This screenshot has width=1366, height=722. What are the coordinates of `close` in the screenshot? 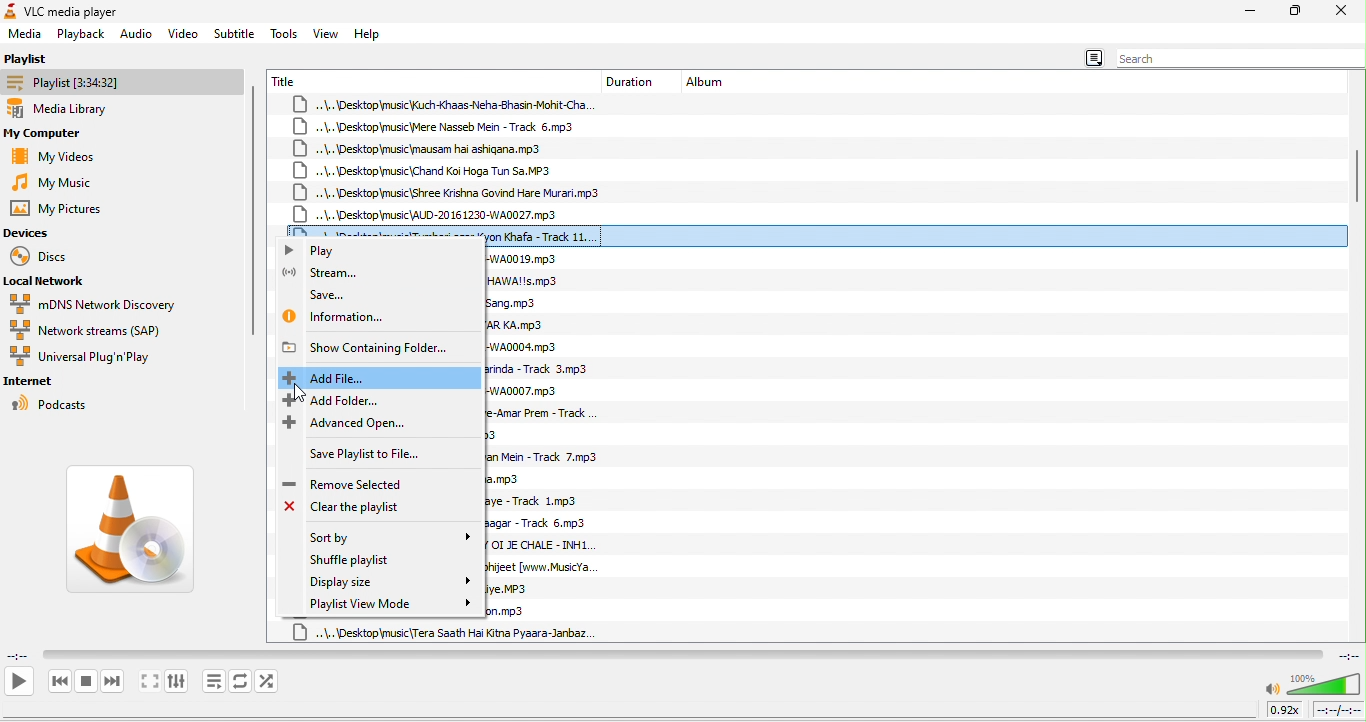 It's located at (1342, 11).